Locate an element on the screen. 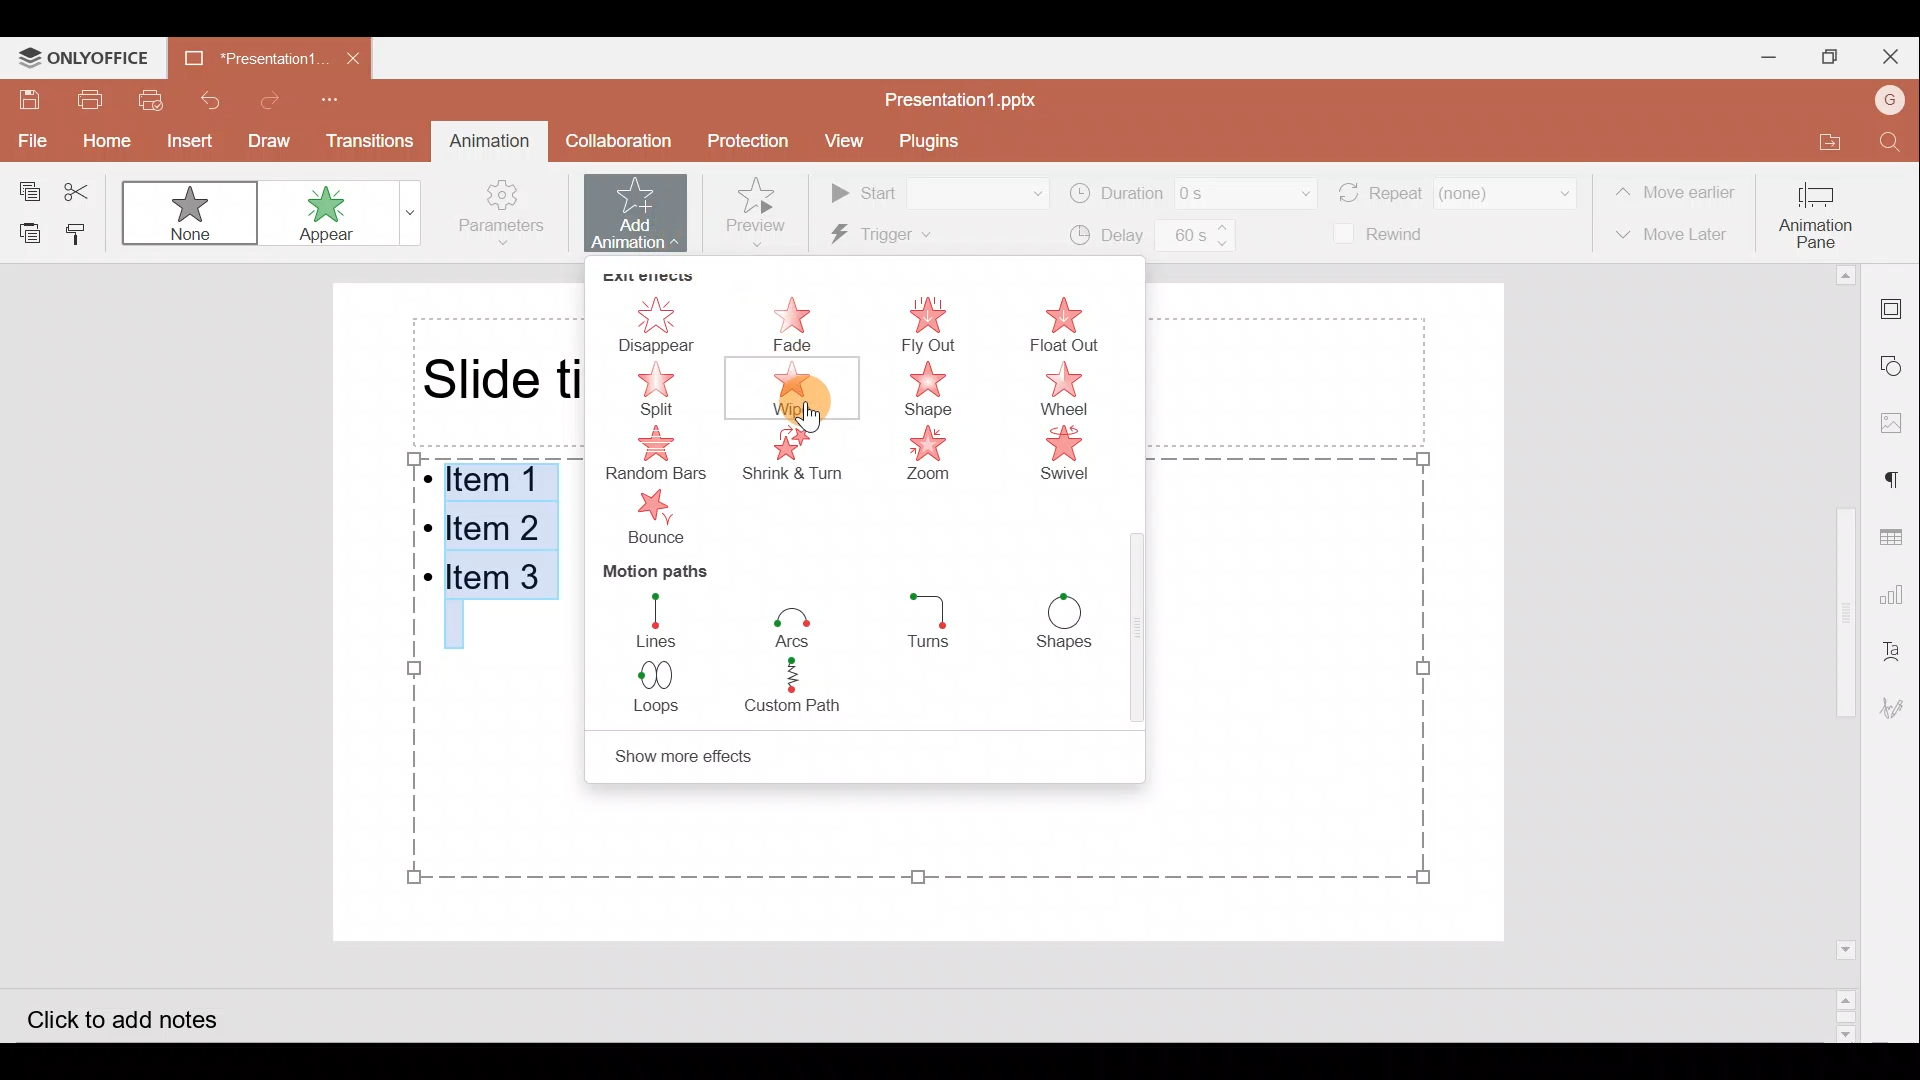  None is located at coordinates (186, 211).